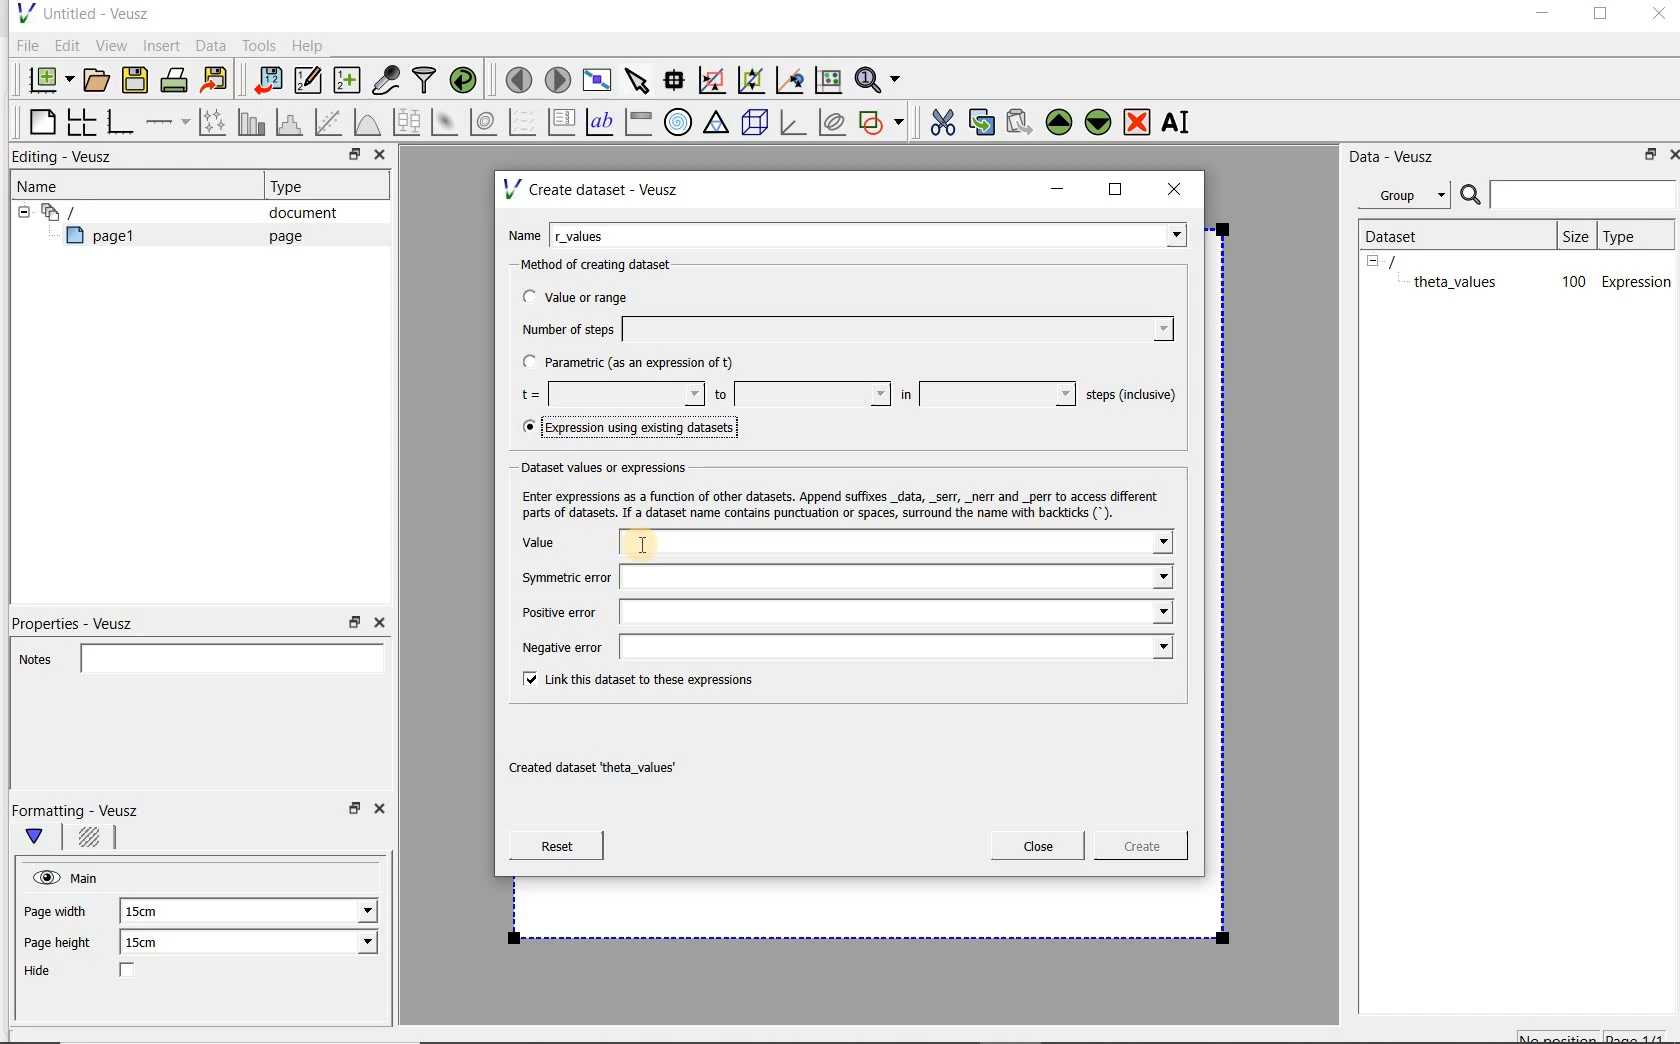 This screenshot has height=1044, width=1680. Describe the element at coordinates (611, 265) in the screenshot. I see `Method of creating dataset:` at that location.